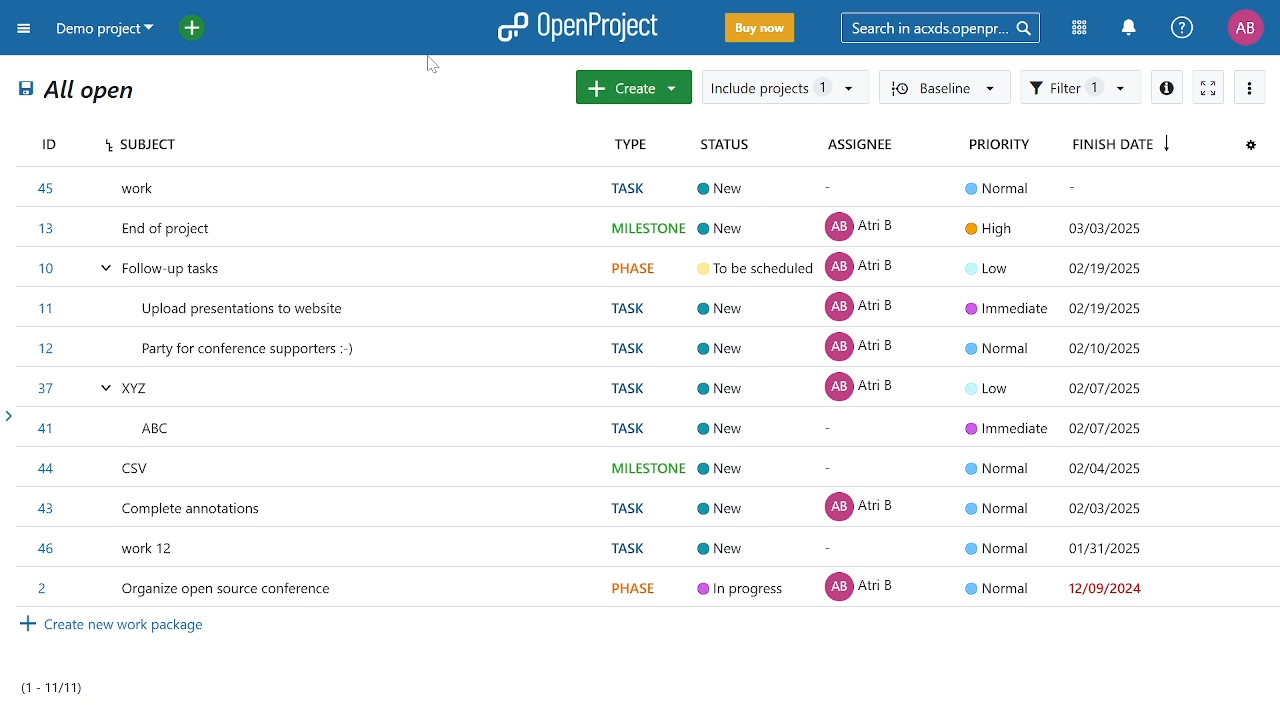  Describe the element at coordinates (57, 143) in the screenshot. I see `Id` at that location.